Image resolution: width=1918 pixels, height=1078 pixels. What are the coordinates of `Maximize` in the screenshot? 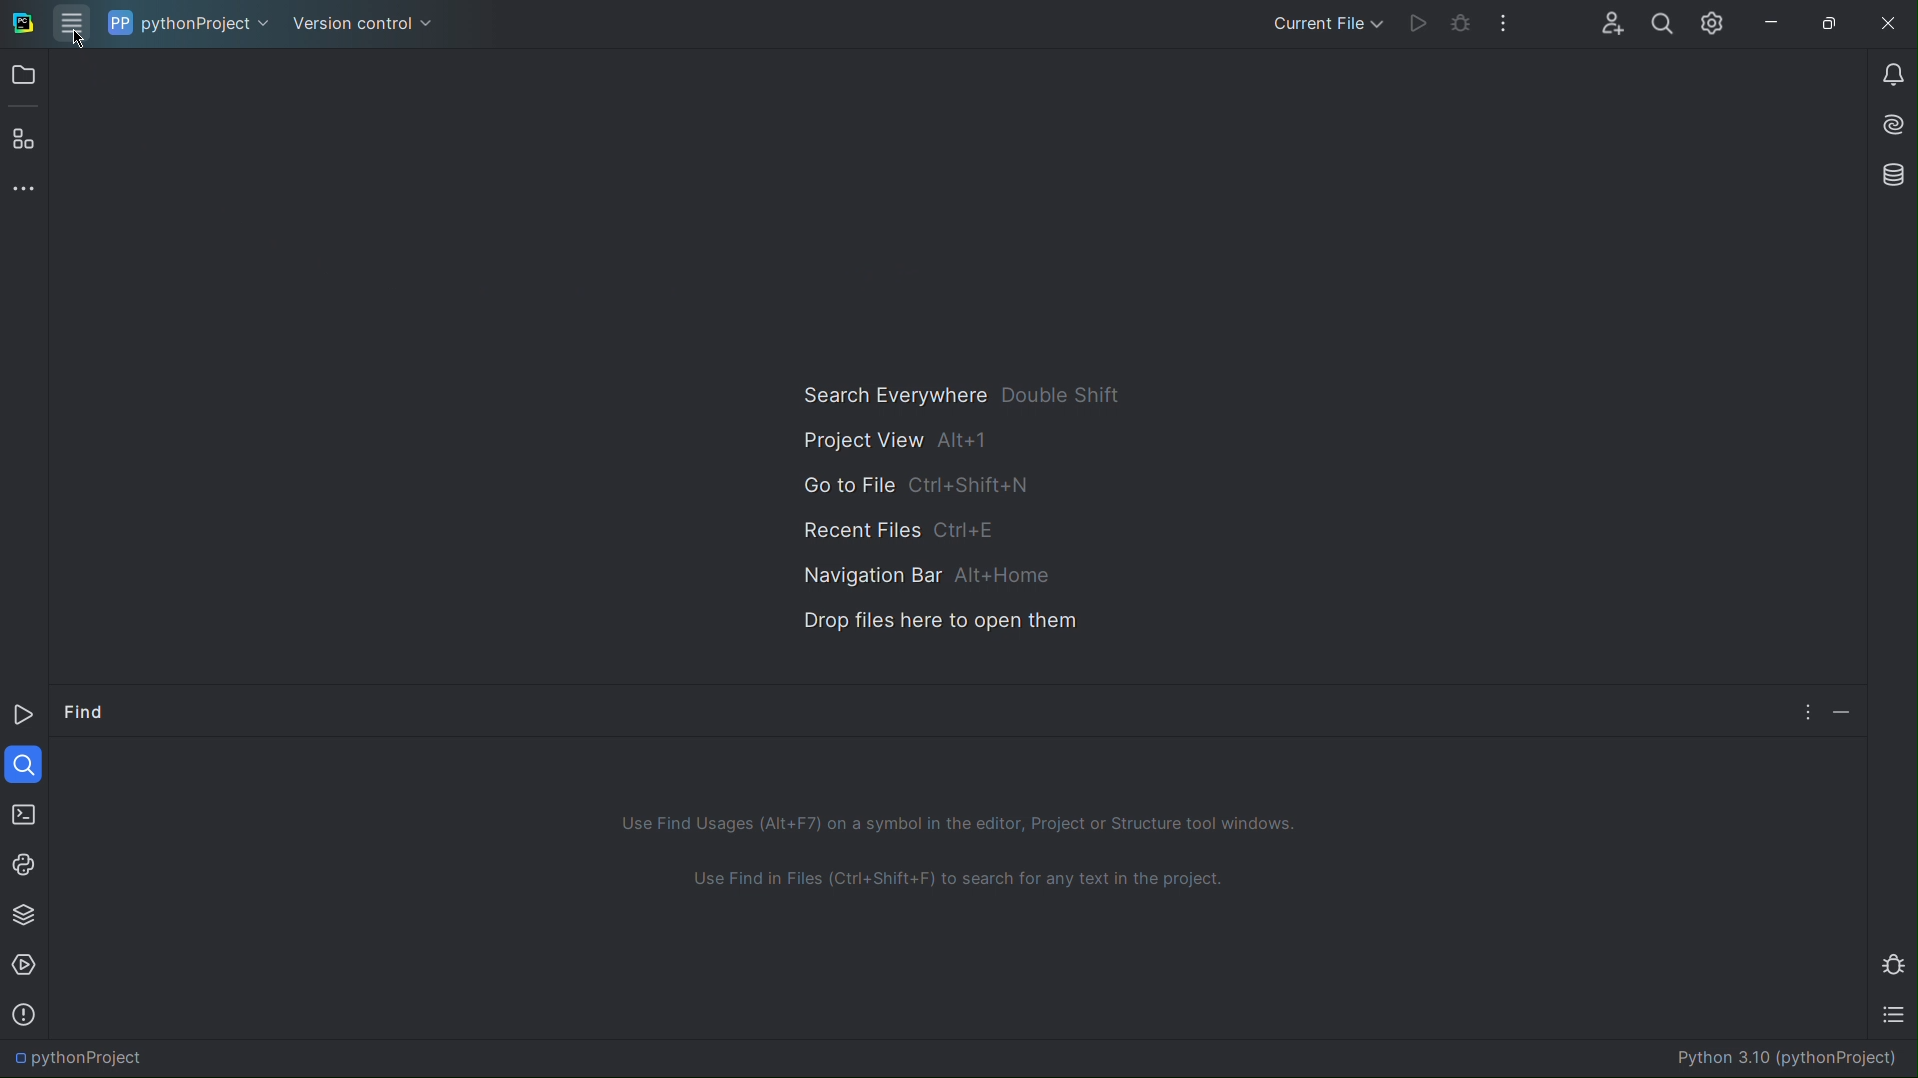 It's located at (1832, 25).